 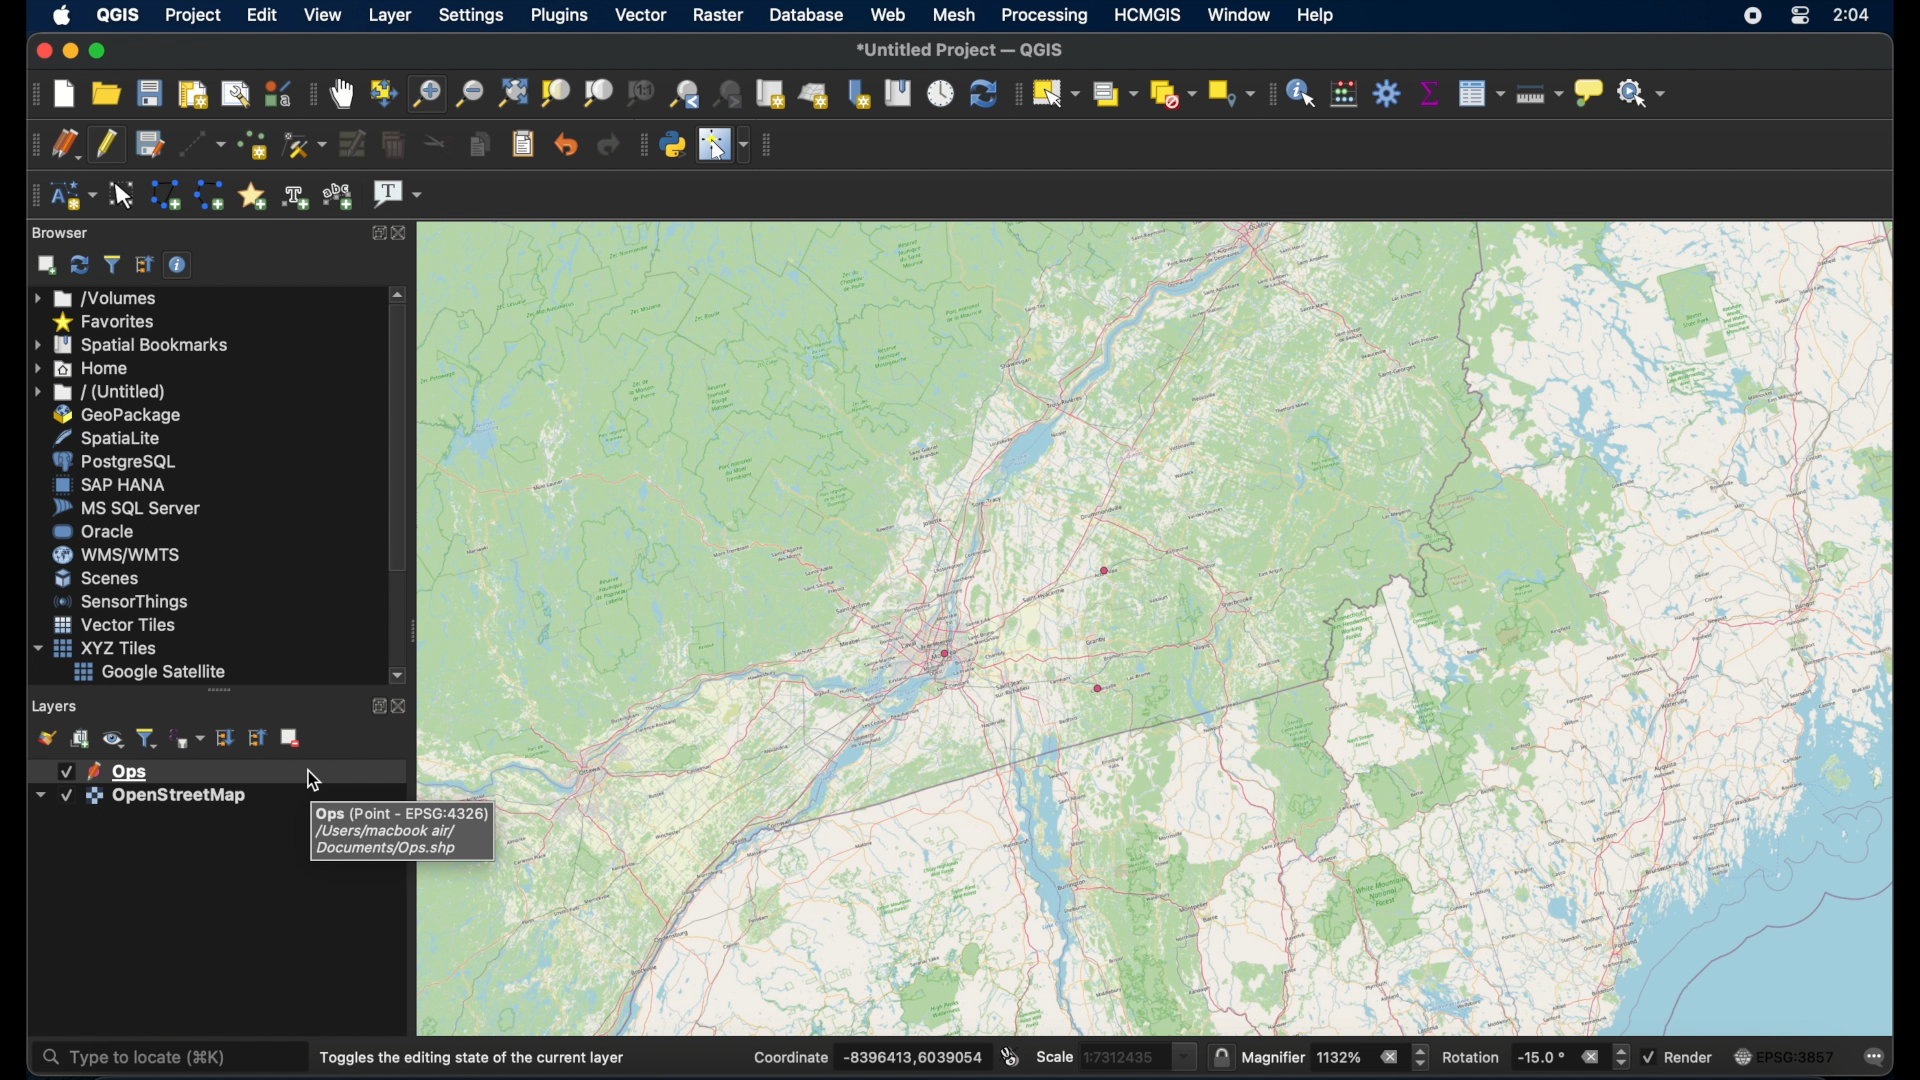 I want to click on screen recorder icon, so click(x=1756, y=17).